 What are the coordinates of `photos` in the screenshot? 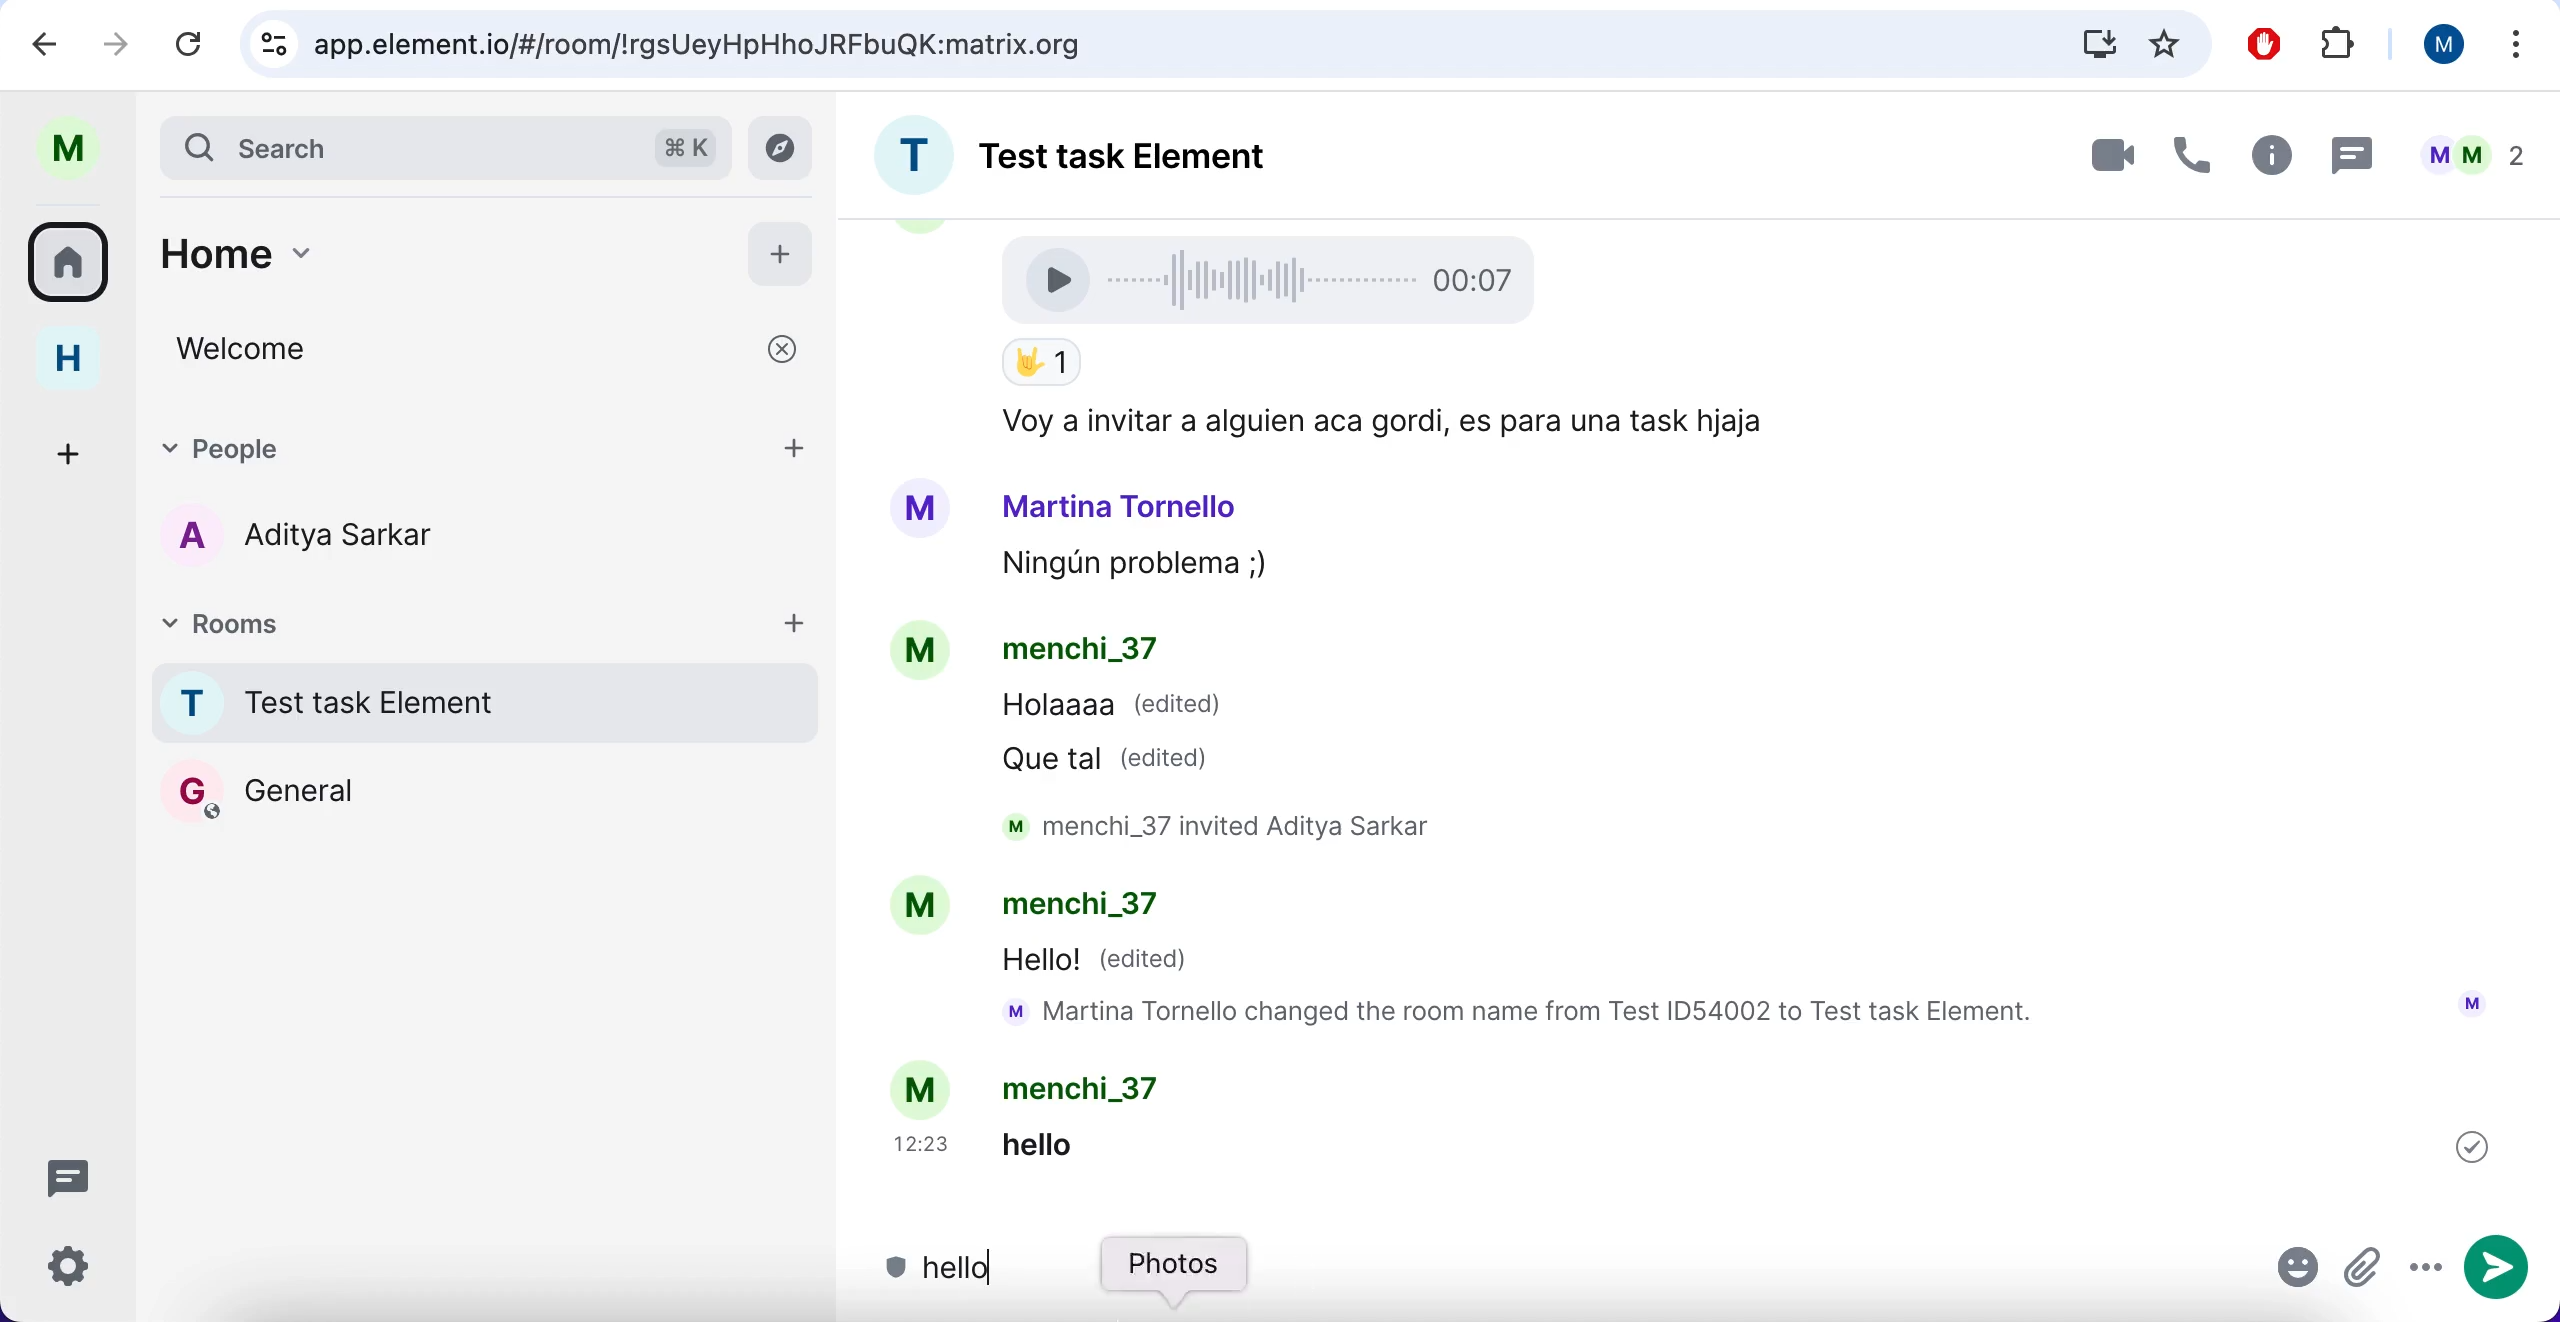 It's located at (1178, 1276).